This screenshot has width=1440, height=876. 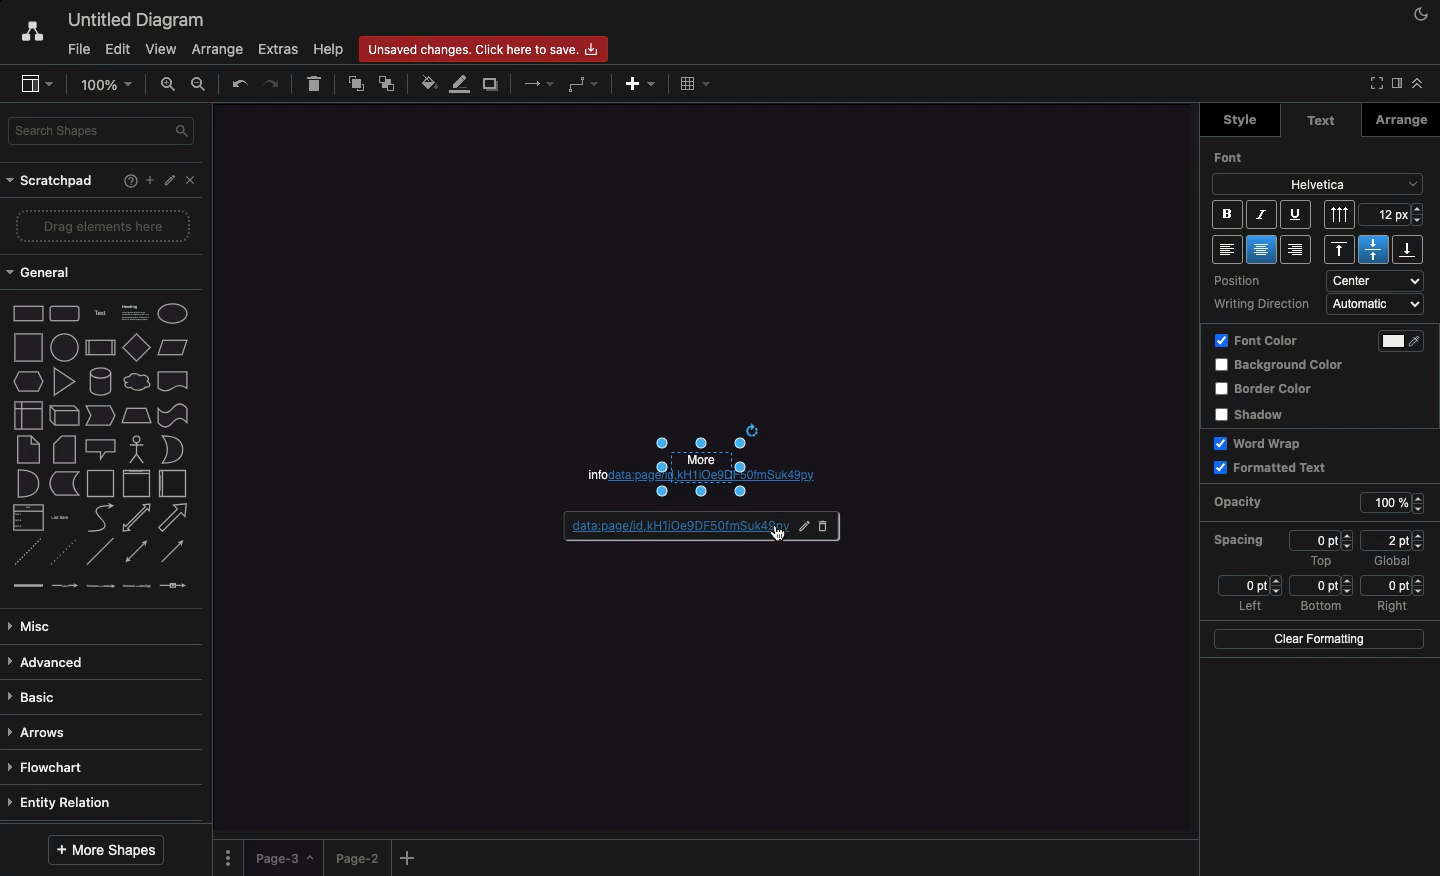 What do you see at coordinates (1262, 215) in the screenshot?
I see `Italic` at bounding box center [1262, 215].